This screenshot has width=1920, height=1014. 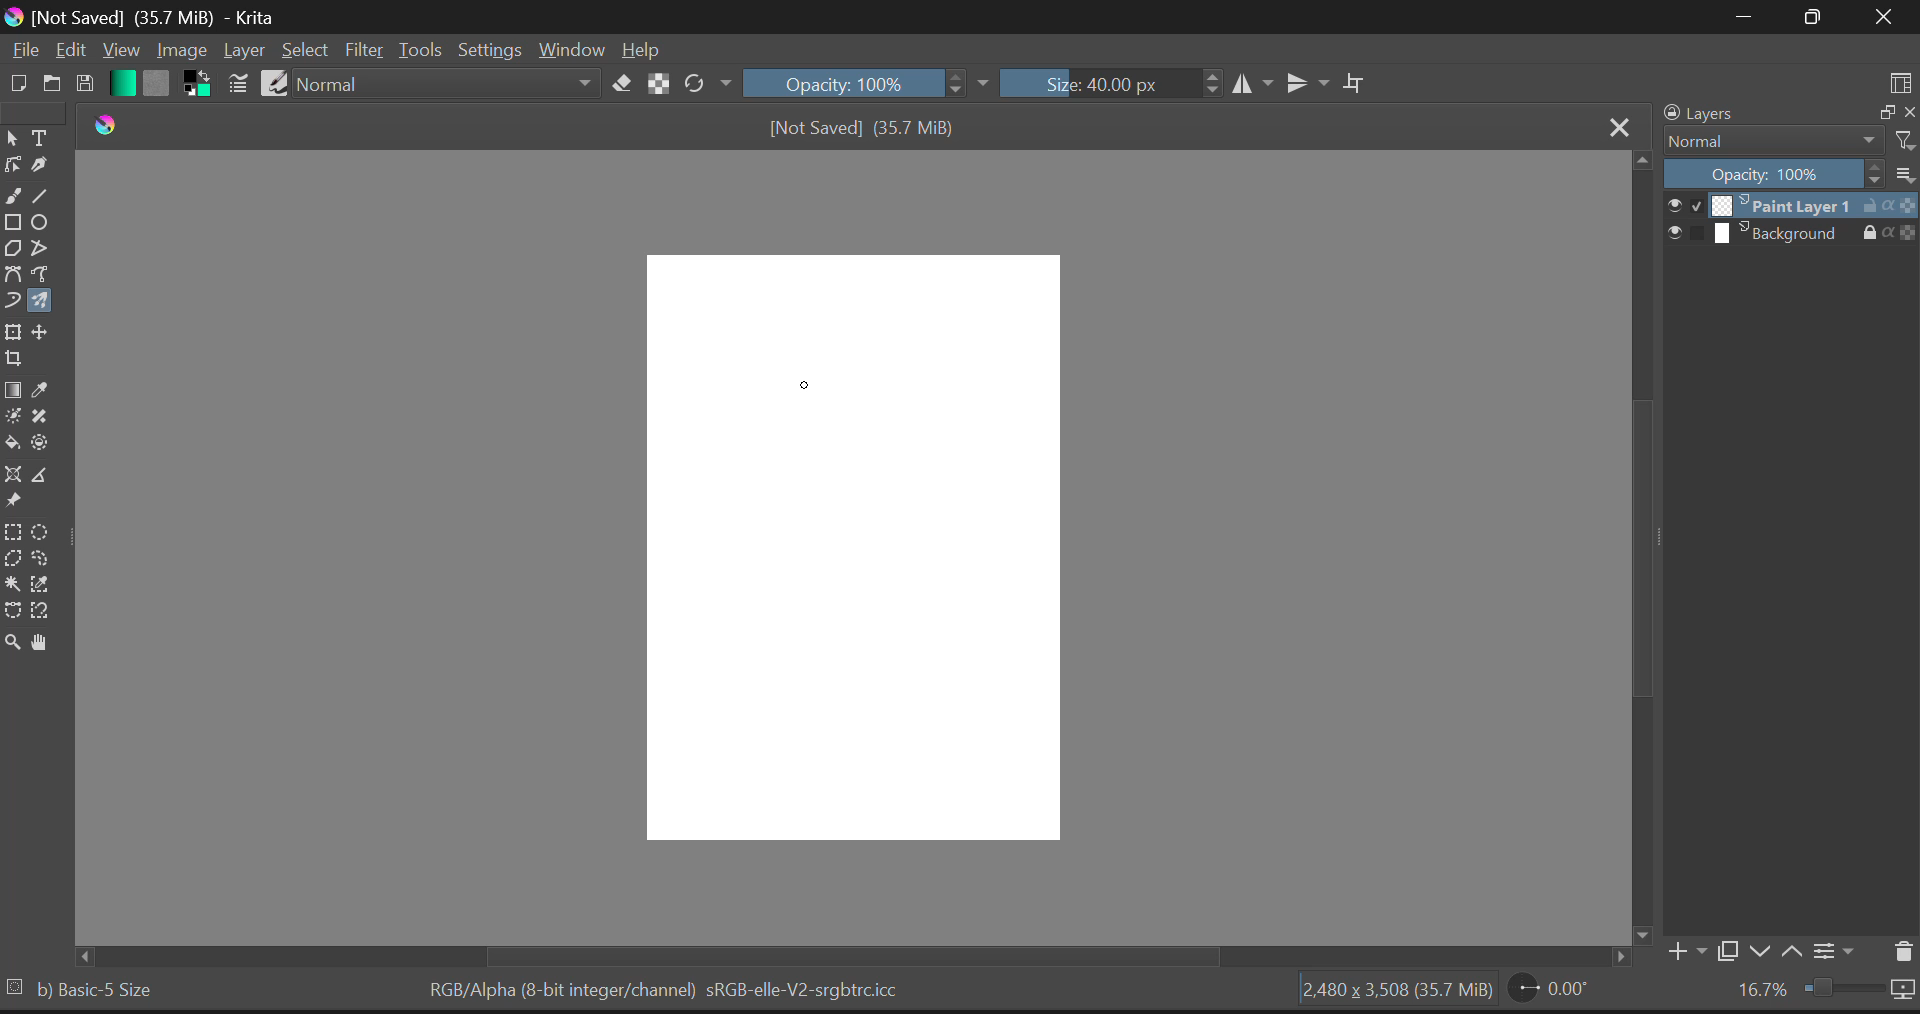 I want to click on Transform Layer, so click(x=12, y=332).